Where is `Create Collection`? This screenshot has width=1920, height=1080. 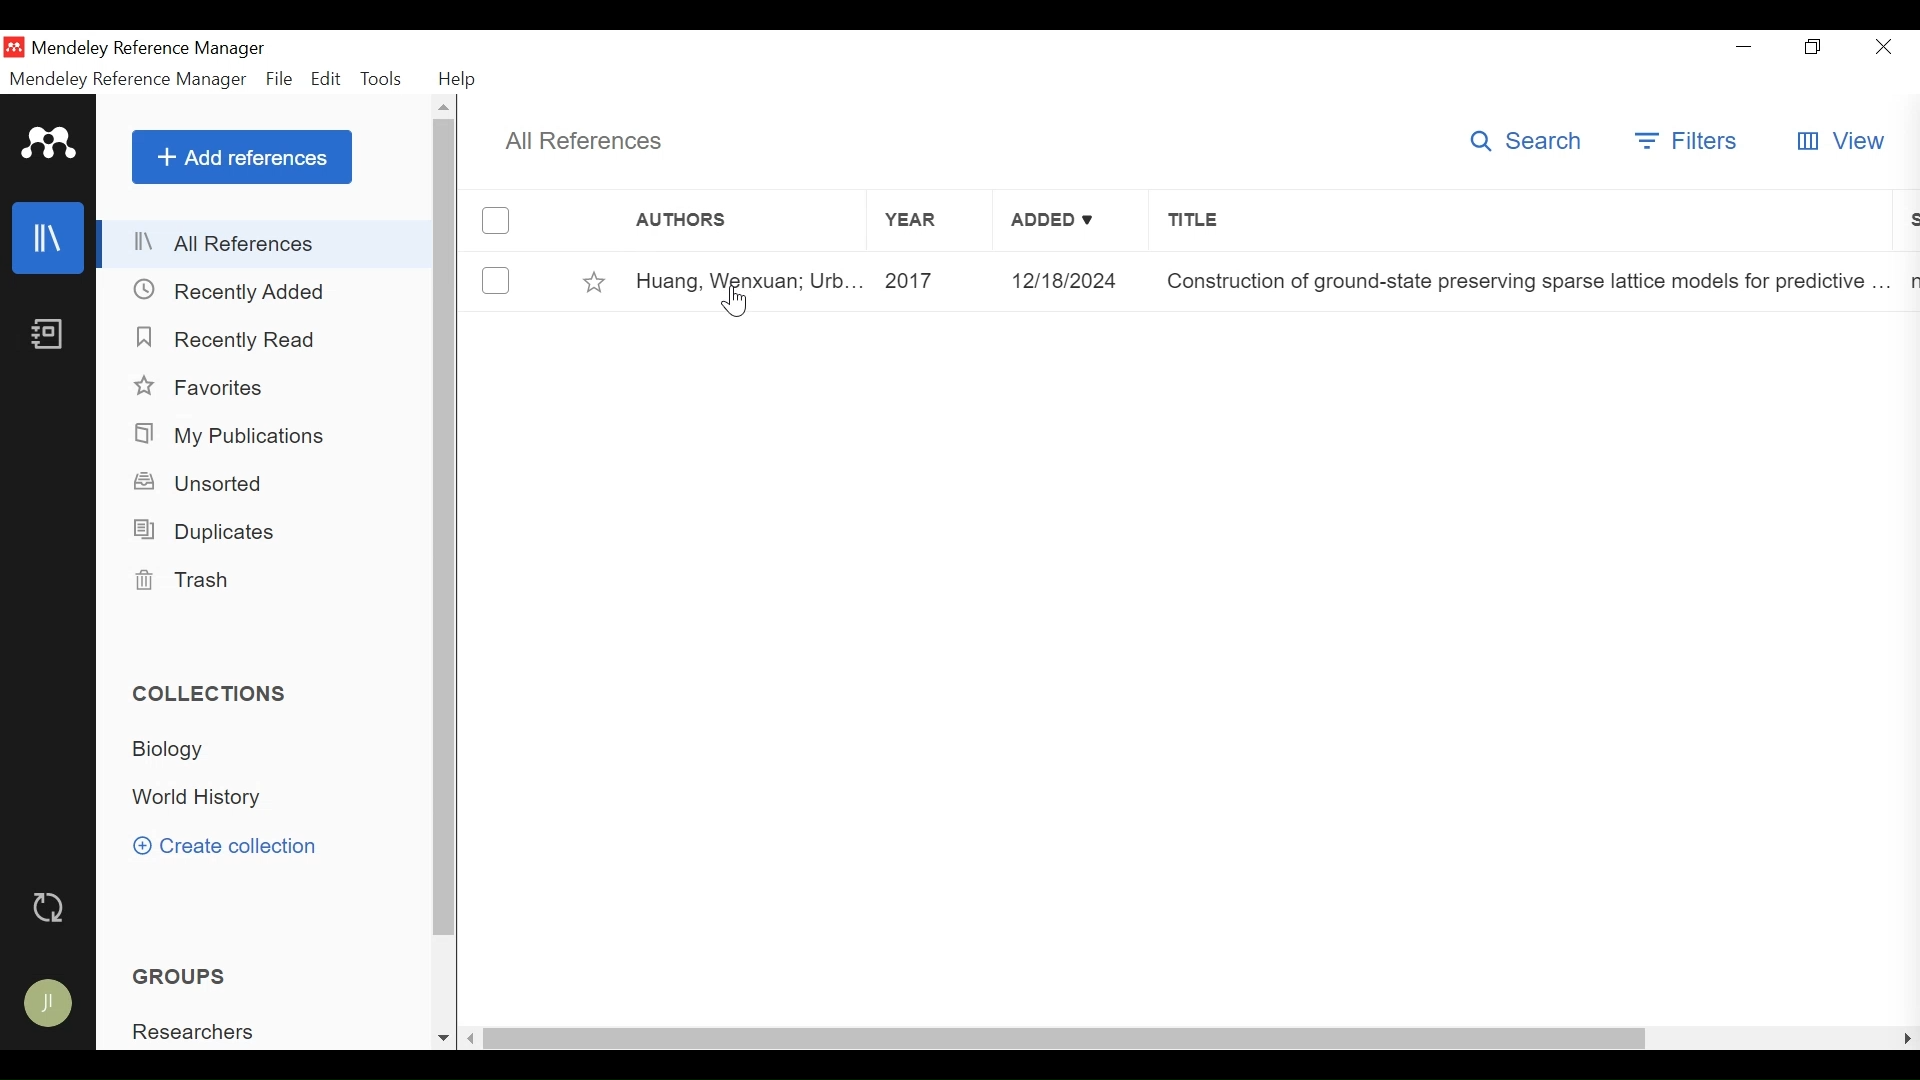 Create Collection is located at coordinates (224, 849).